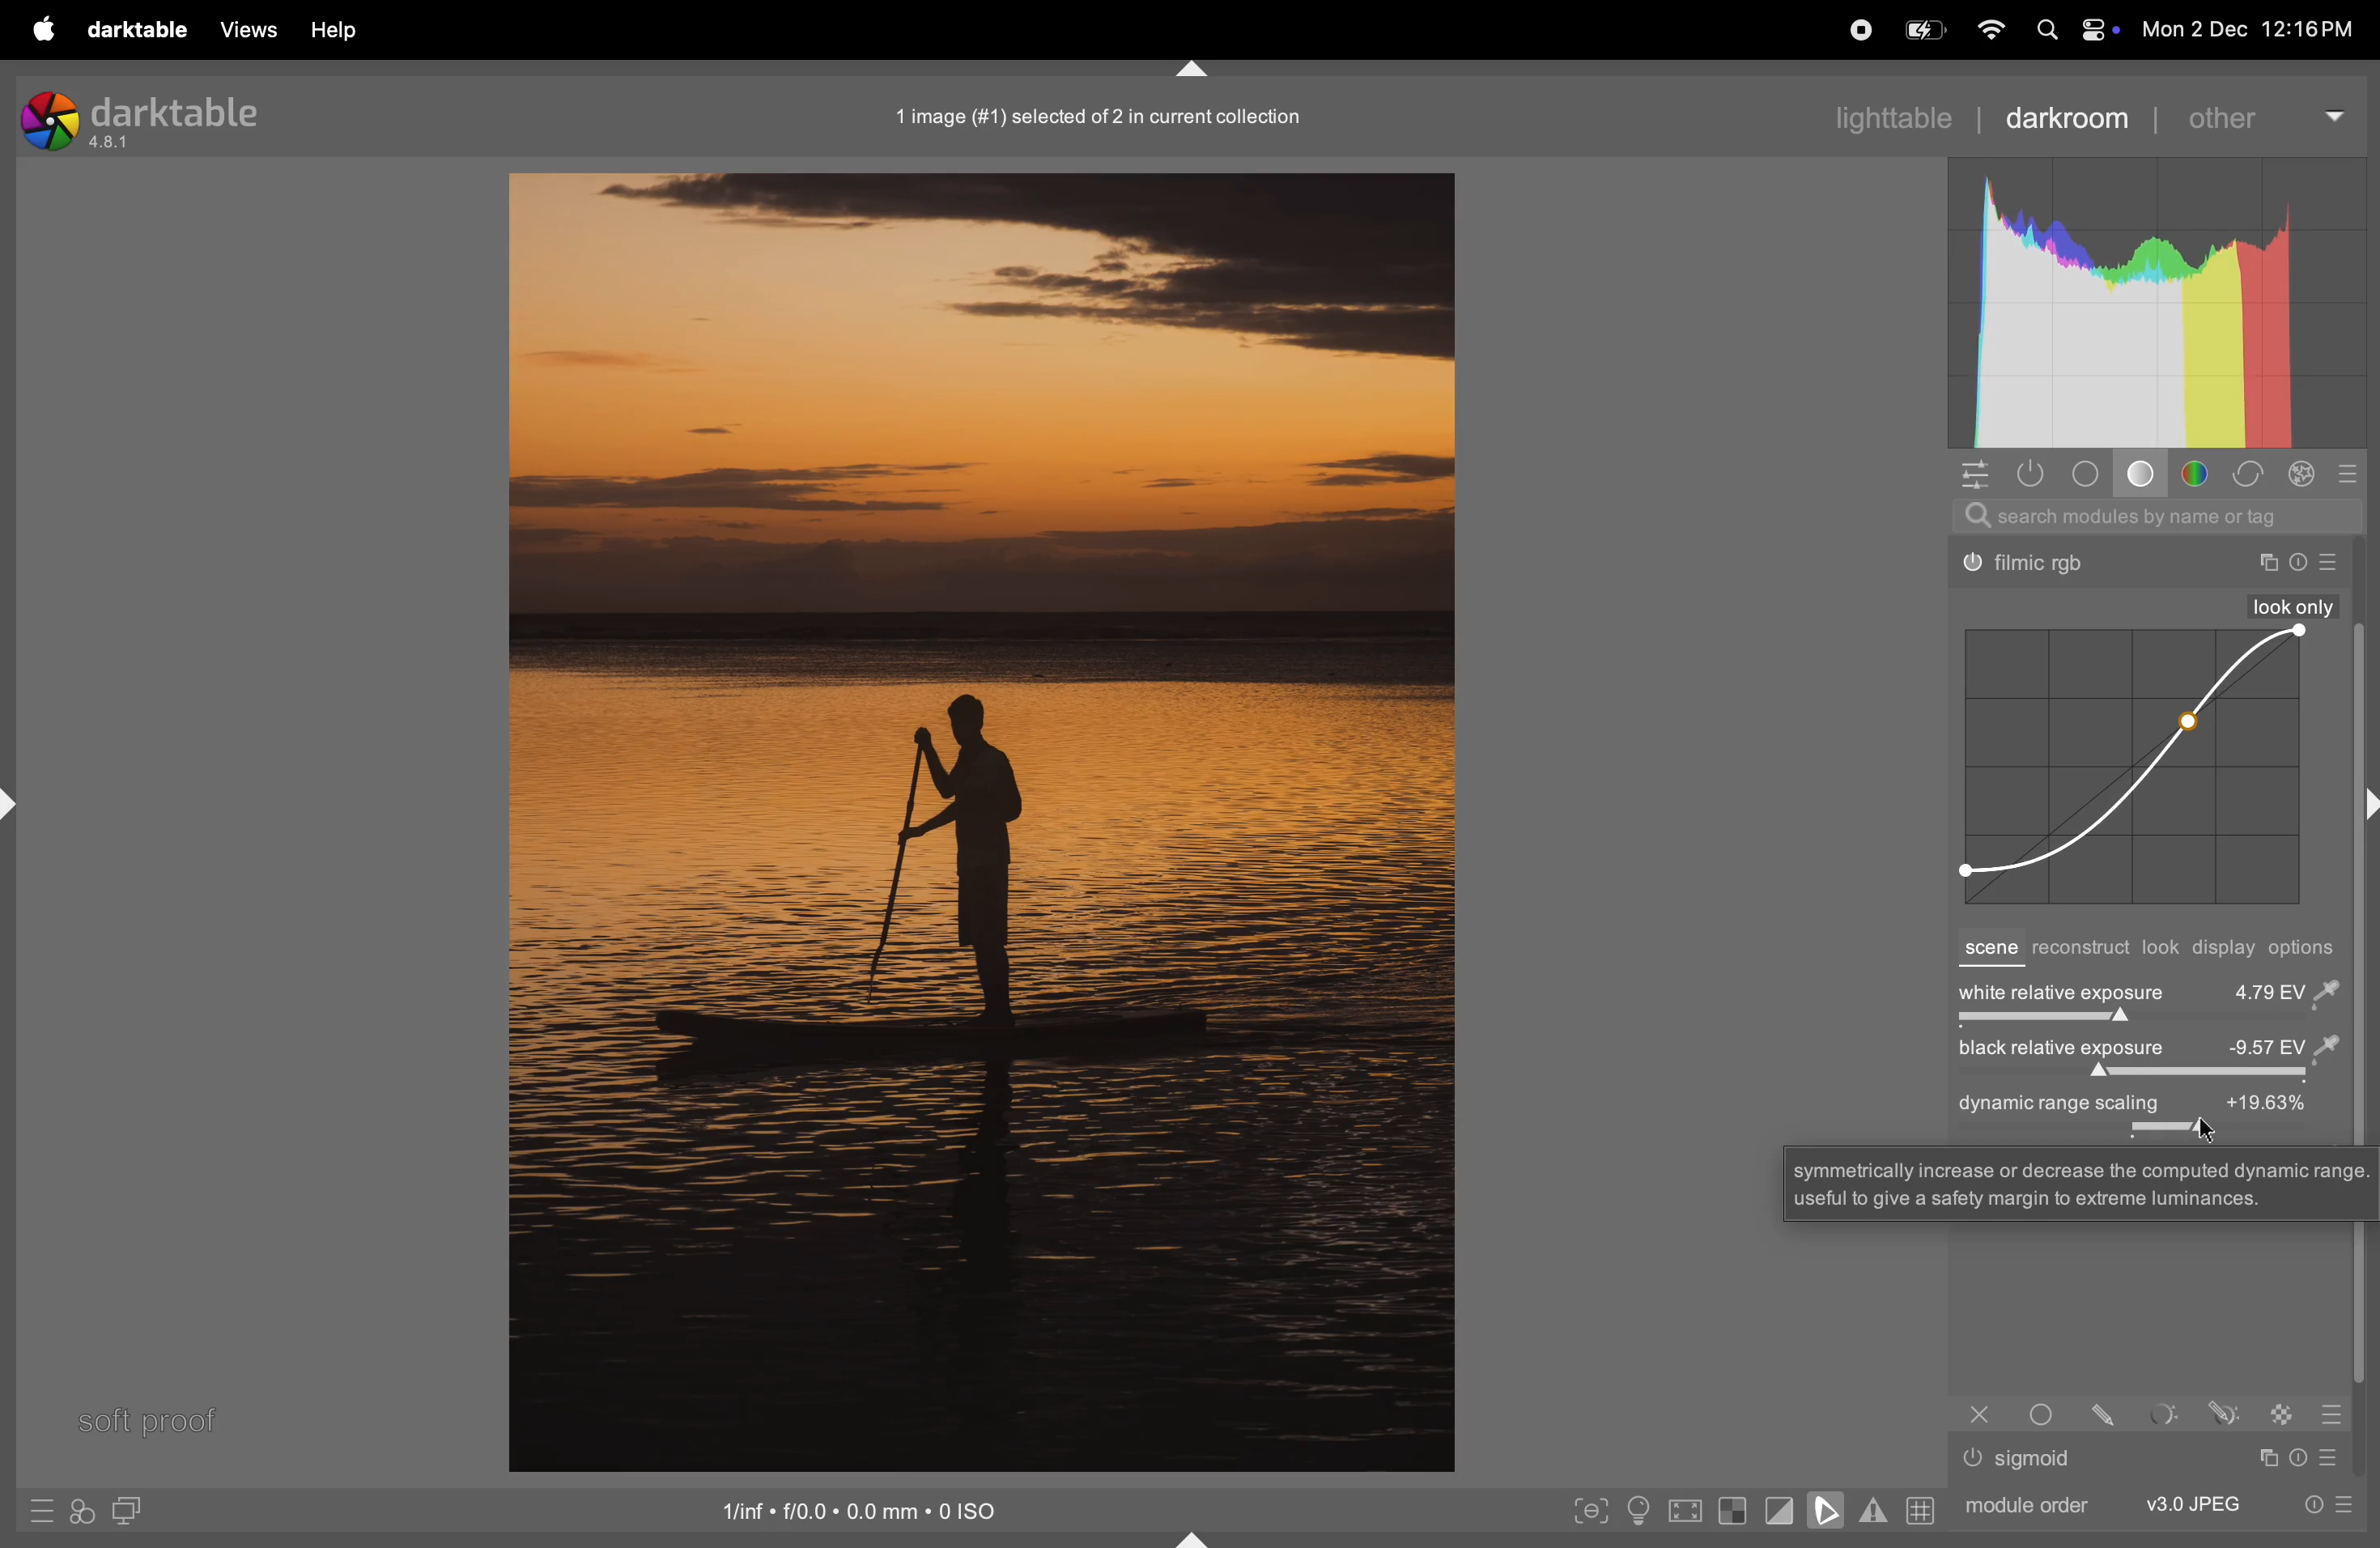 The image size is (2380, 1548). What do you see at coordinates (332, 31) in the screenshot?
I see `help` at bounding box center [332, 31].